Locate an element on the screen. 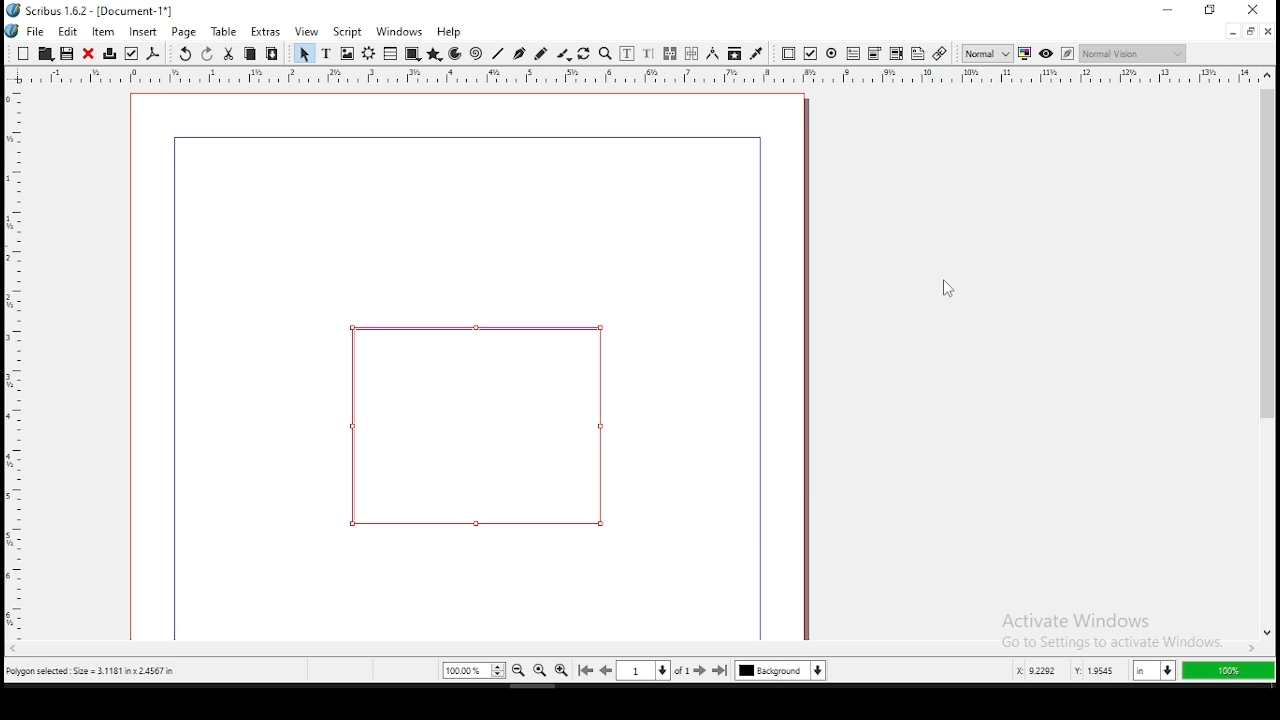 The image size is (1280, 720). close is located at coordinates (88, 54).